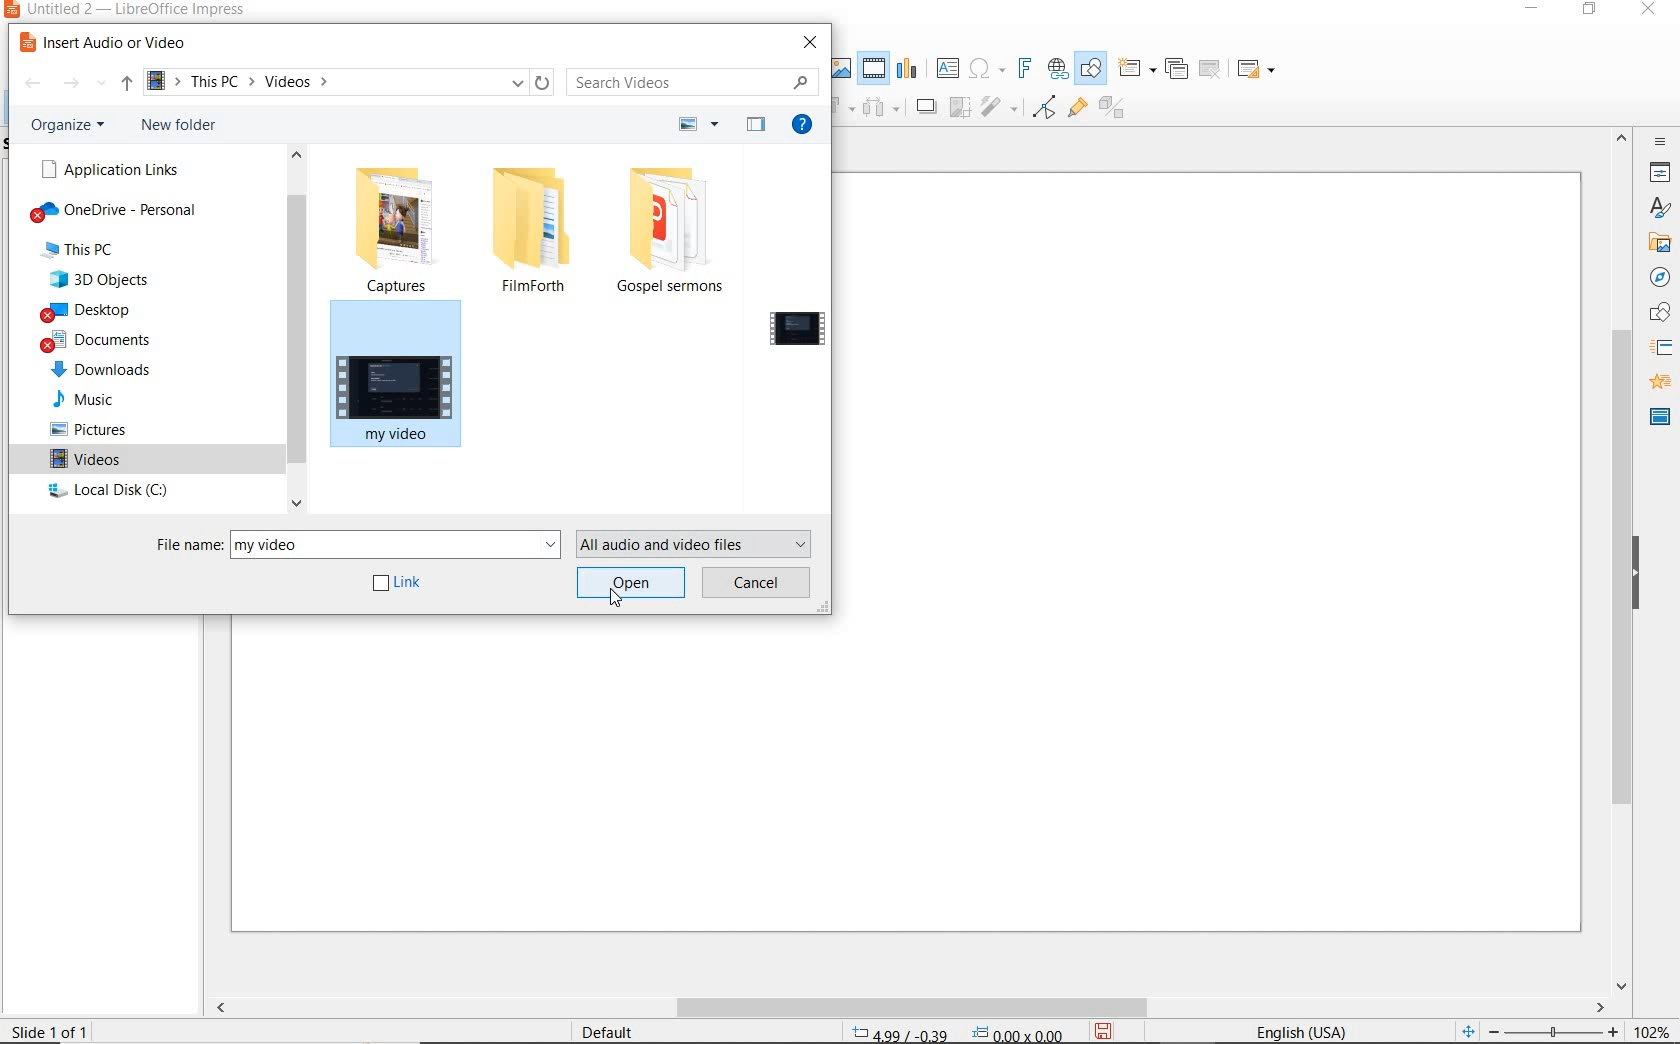 Image resolution: width=1680 pixels, height=1044 pixels. Describe the element at coordinates (697, 81) in the screenshot. I see `SEARCH VIDEO` at that location.